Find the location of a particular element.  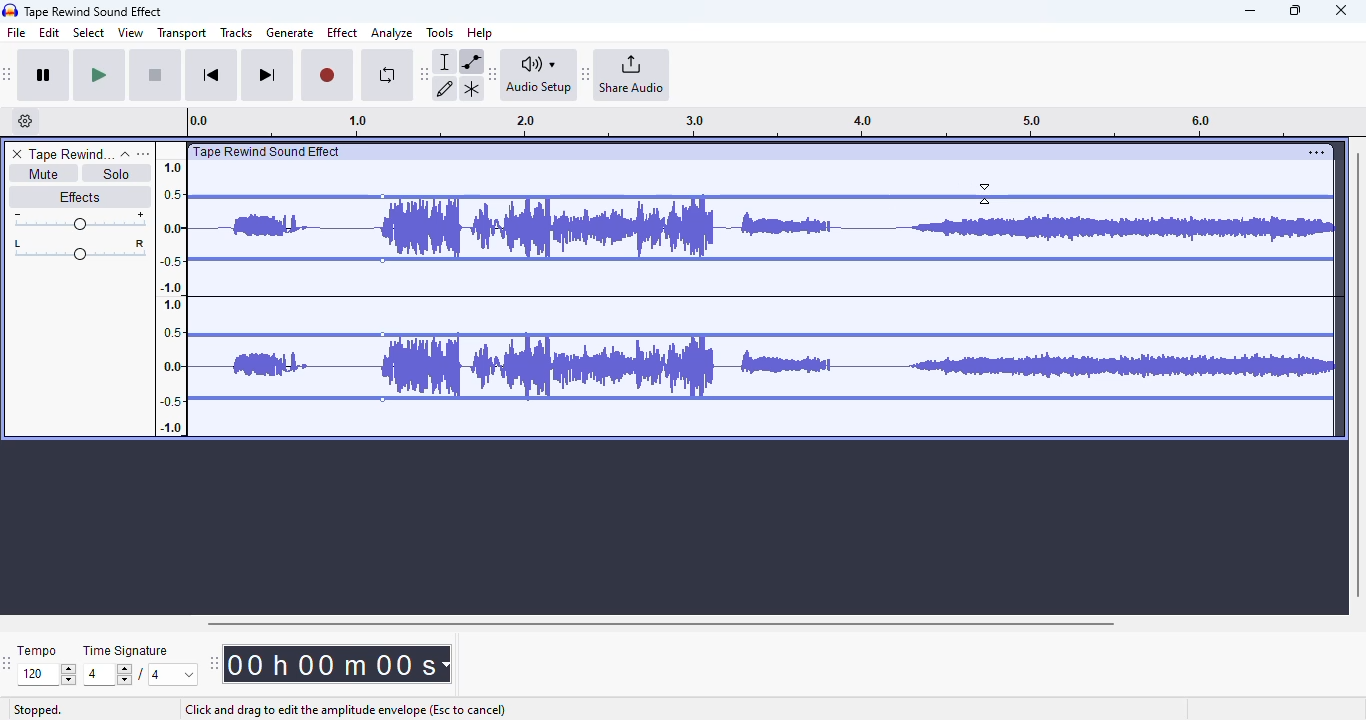

maximize is located at coordinates (1295, 10).